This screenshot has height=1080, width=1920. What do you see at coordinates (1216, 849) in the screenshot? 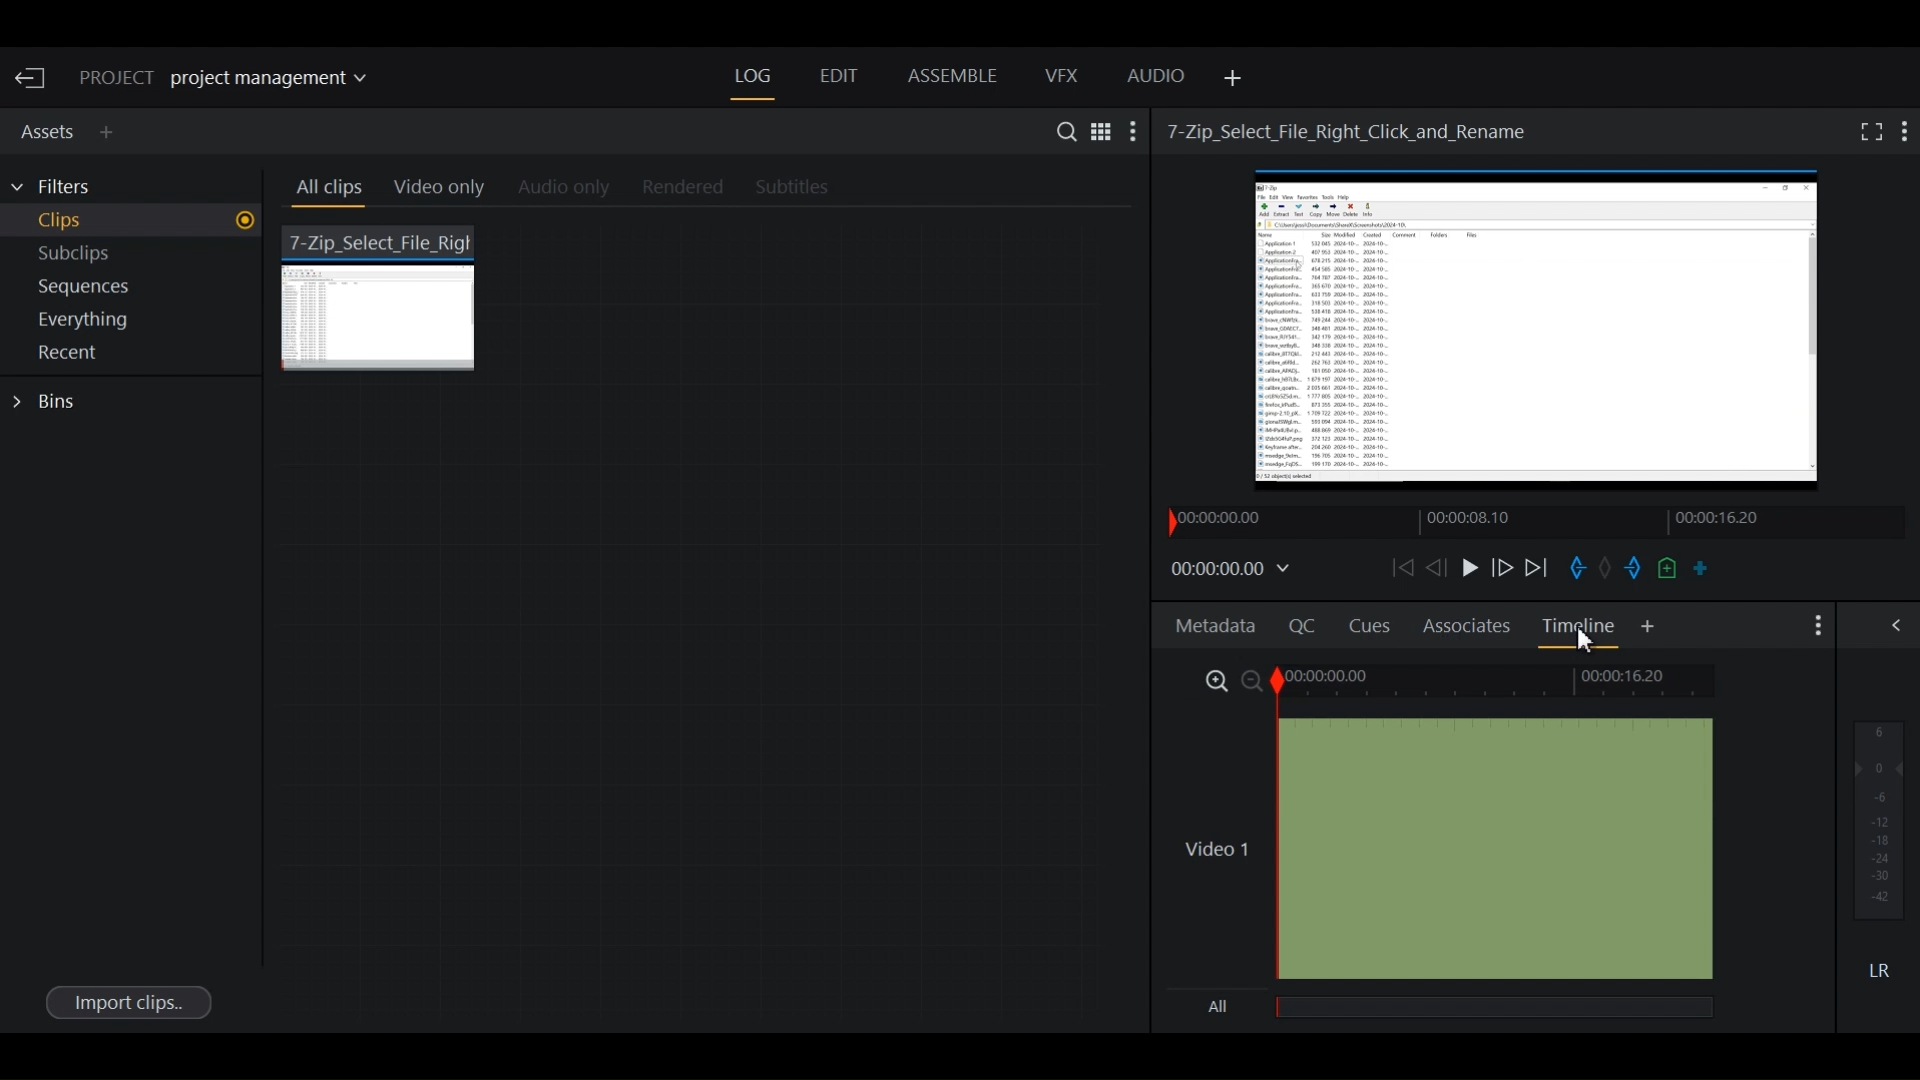
I see `Video` at bounding box center [1216, 849].